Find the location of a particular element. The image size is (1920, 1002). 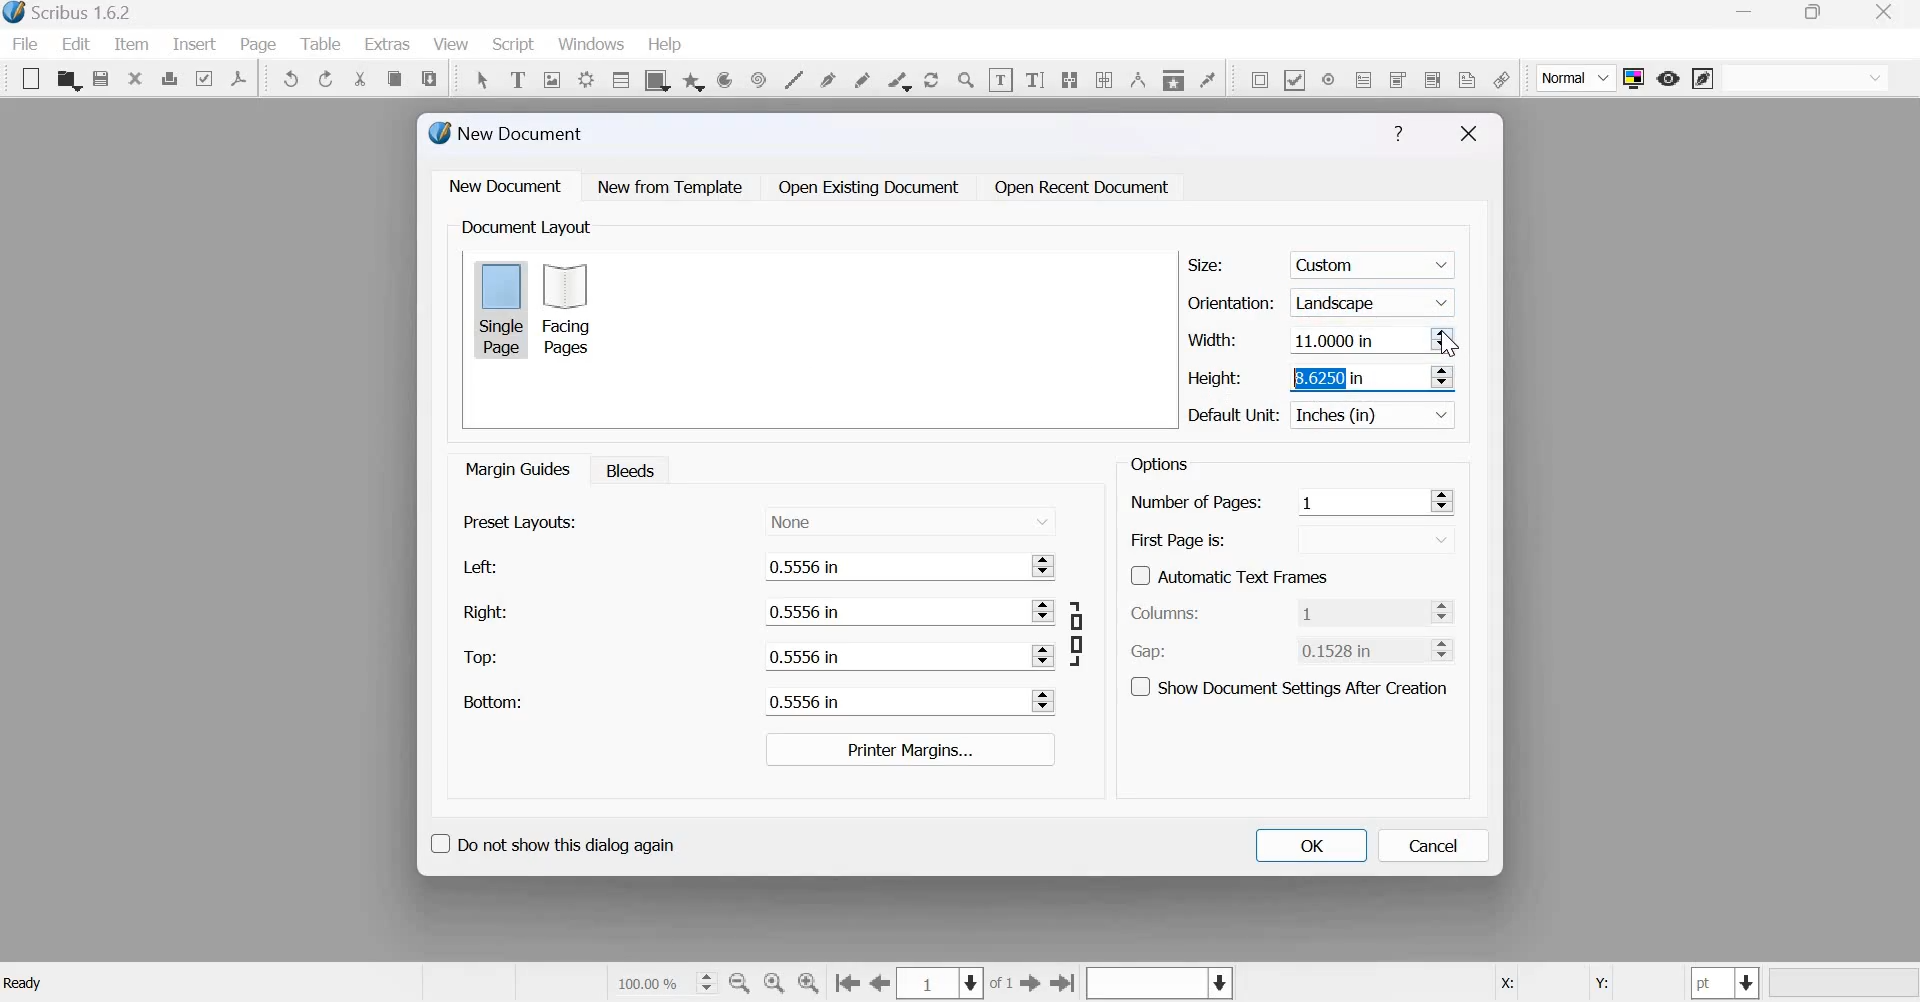

Landscape is located at coordinates (1375, 301).